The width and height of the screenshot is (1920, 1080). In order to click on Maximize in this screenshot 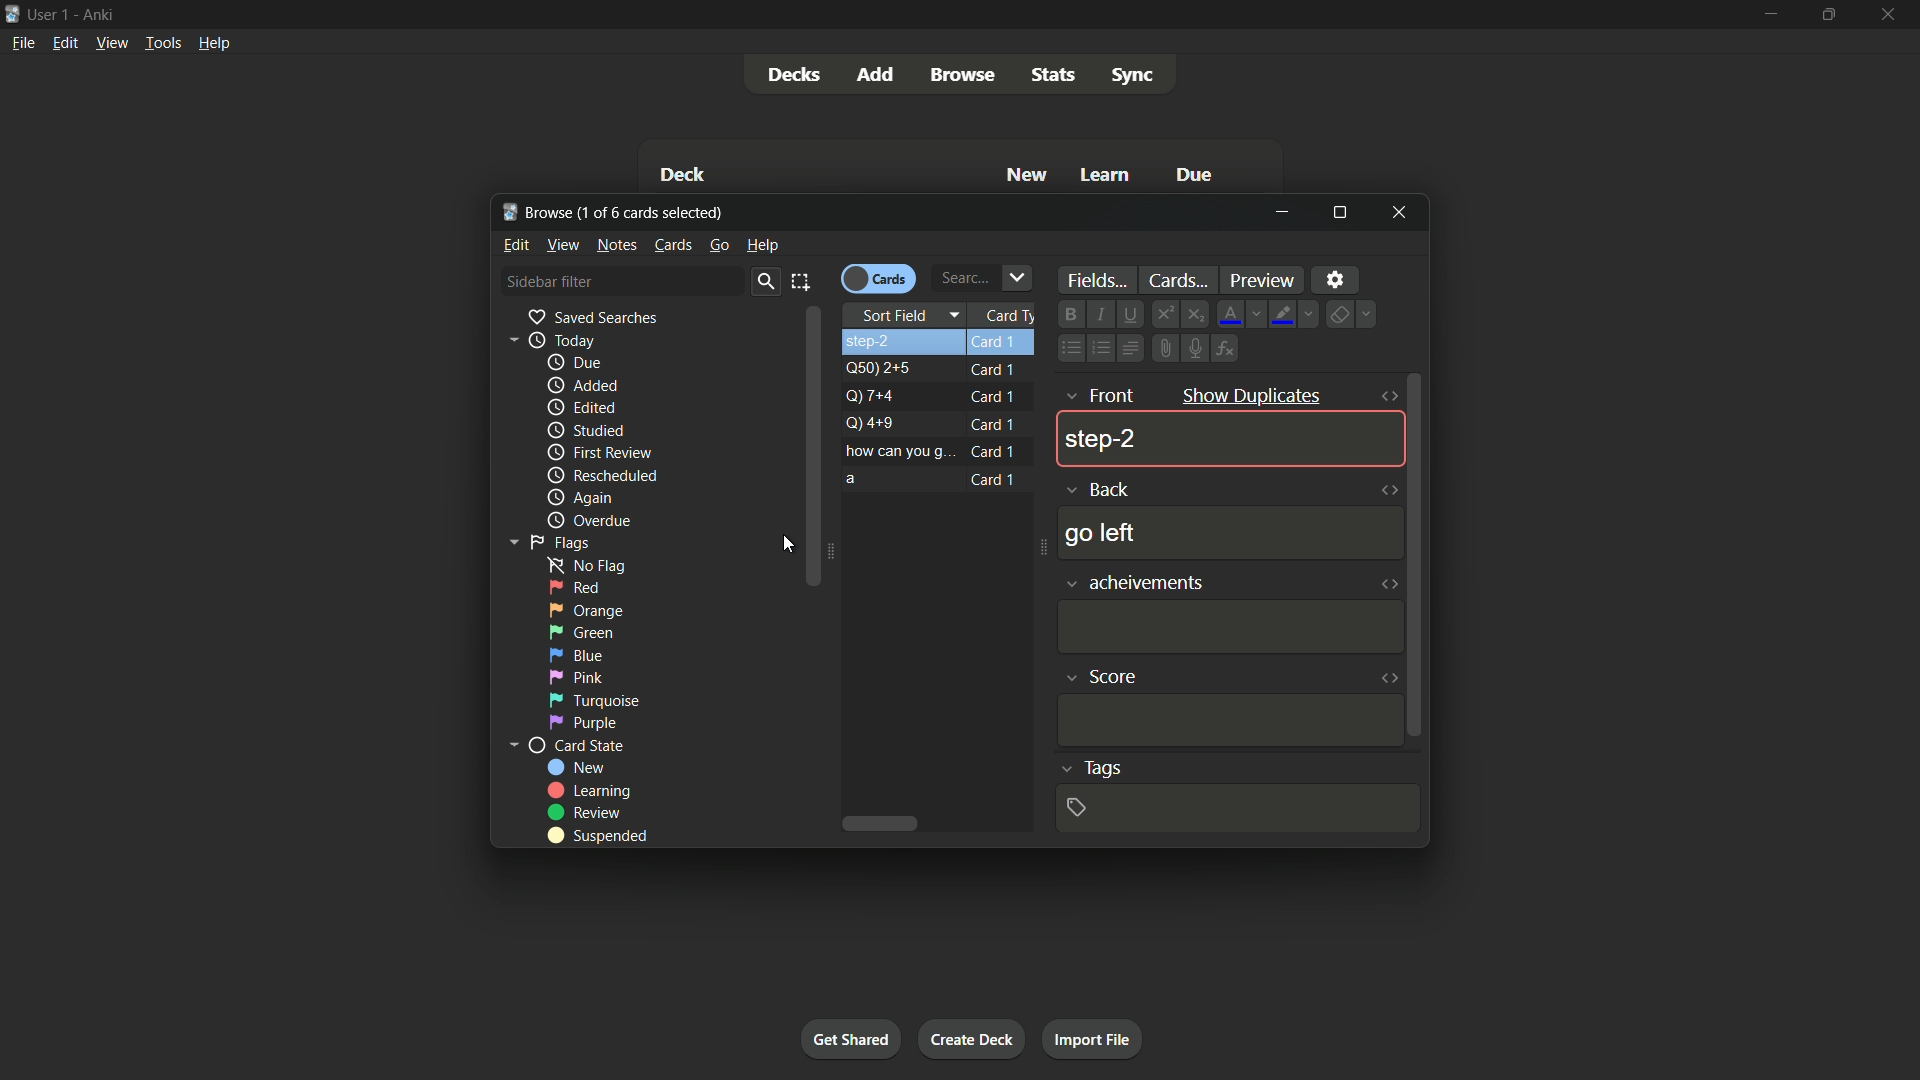, I will do `click(1826, 14)`.